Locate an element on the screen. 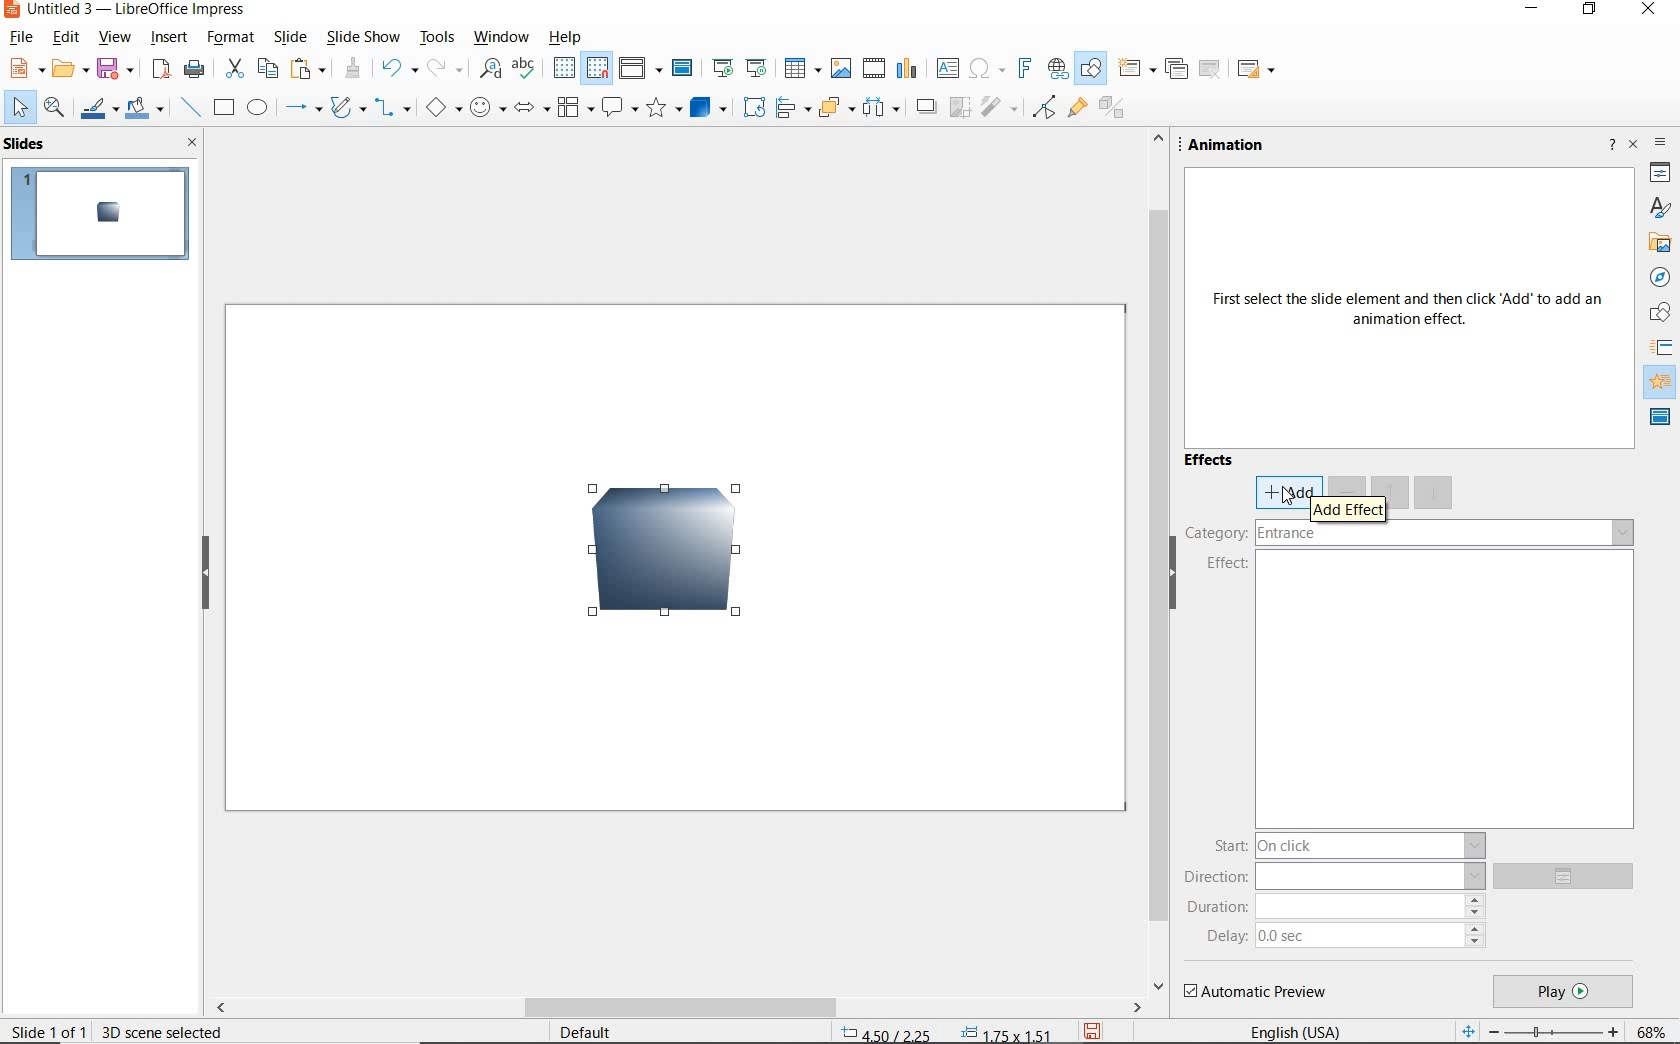 The image size is (1680, 1044). slide1 is located at coordinates (105, 215).